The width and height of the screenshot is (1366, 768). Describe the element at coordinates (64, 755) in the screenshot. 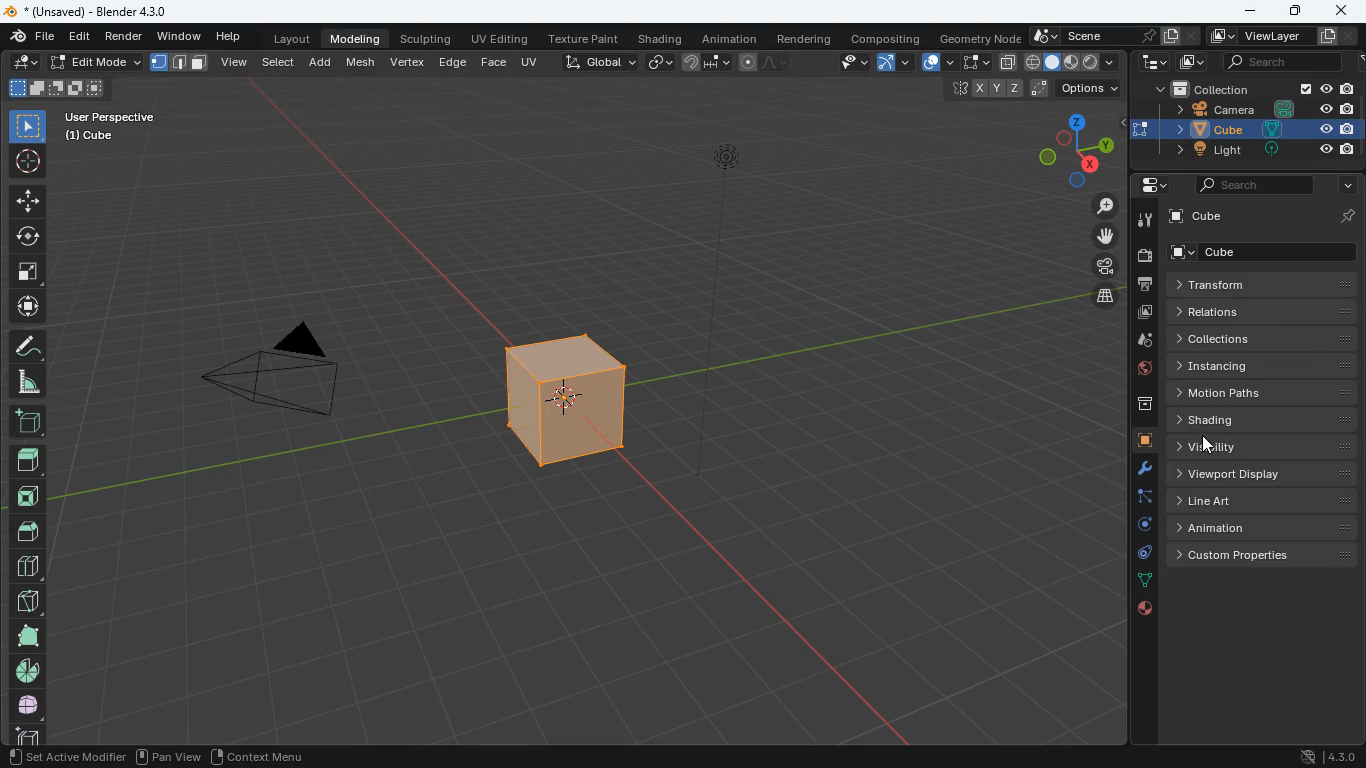

I see `set active modifier` at that location.